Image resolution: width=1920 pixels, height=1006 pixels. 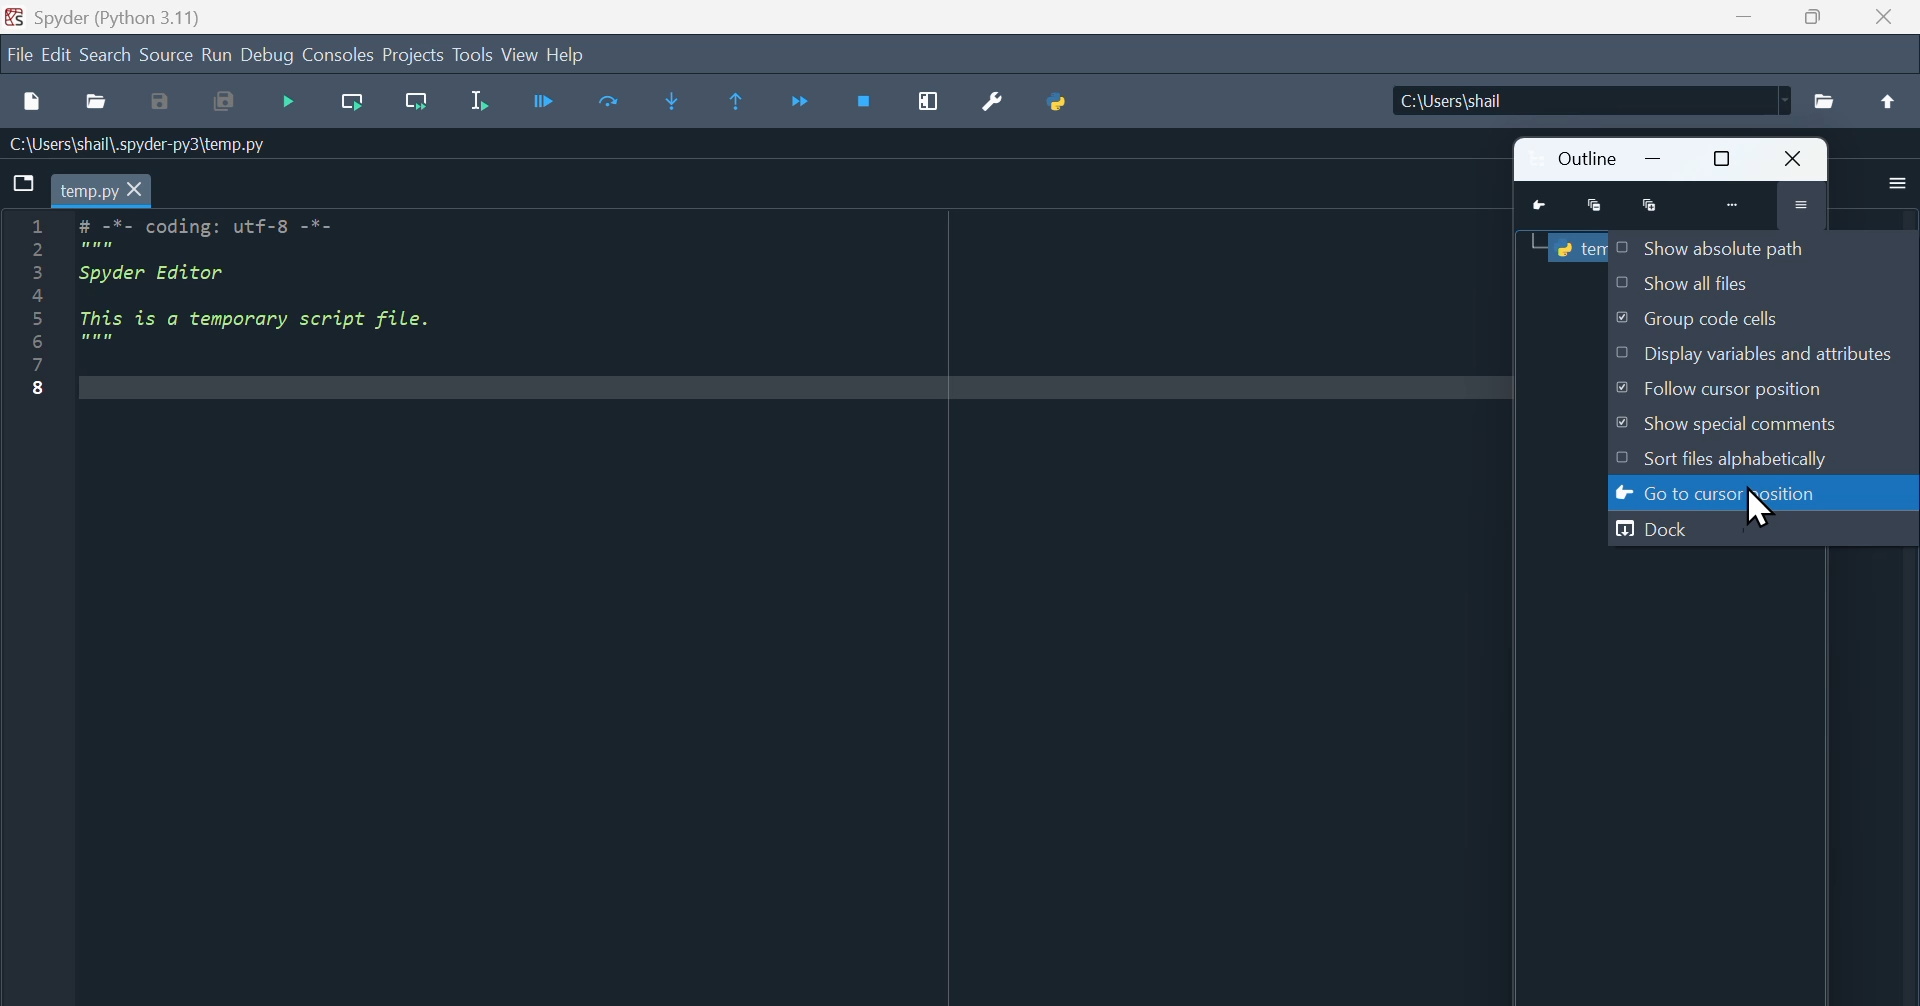 What do you see at coordinates (1576, 246) in the screenshot?
I see `Python console` at bounding box center [1576, 246].